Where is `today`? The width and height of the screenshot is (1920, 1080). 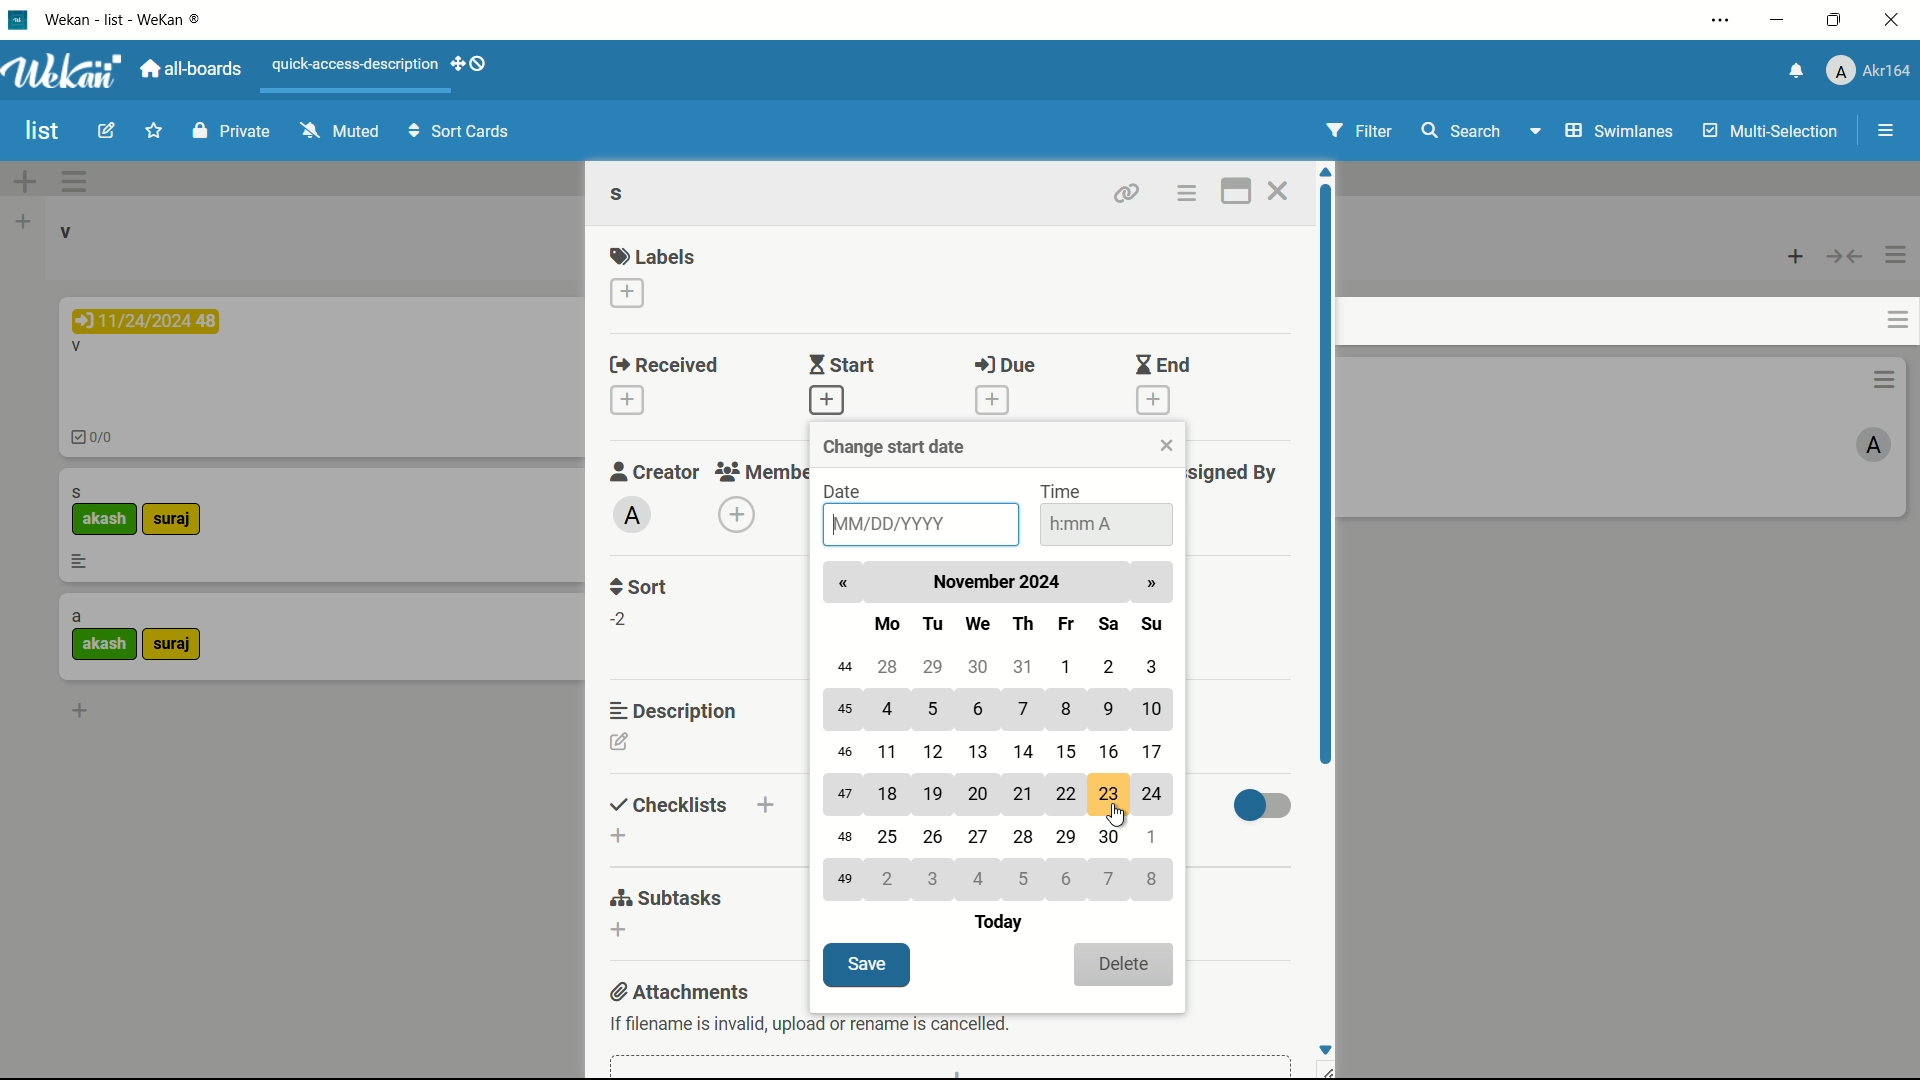
today is located at coordinates (995, 924).